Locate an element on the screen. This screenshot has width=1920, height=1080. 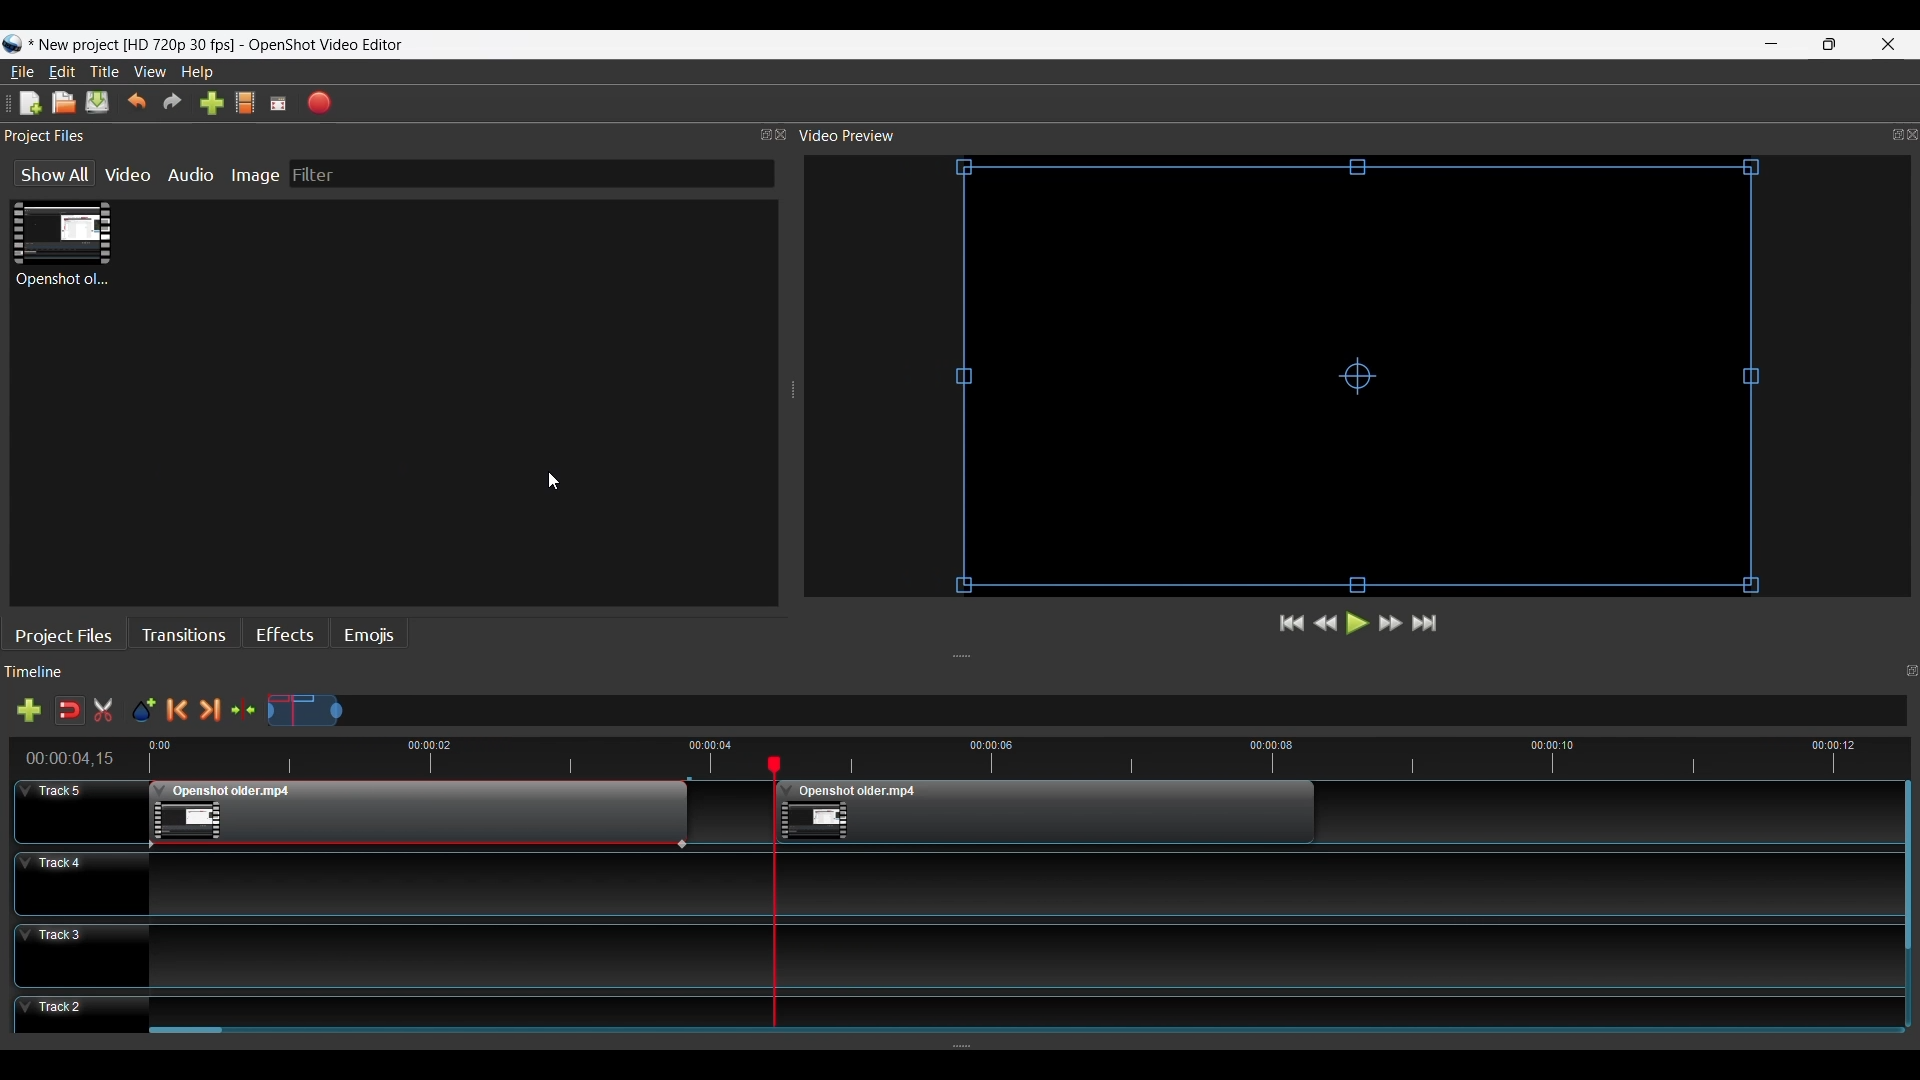
File is located at coordinates (23, 71).